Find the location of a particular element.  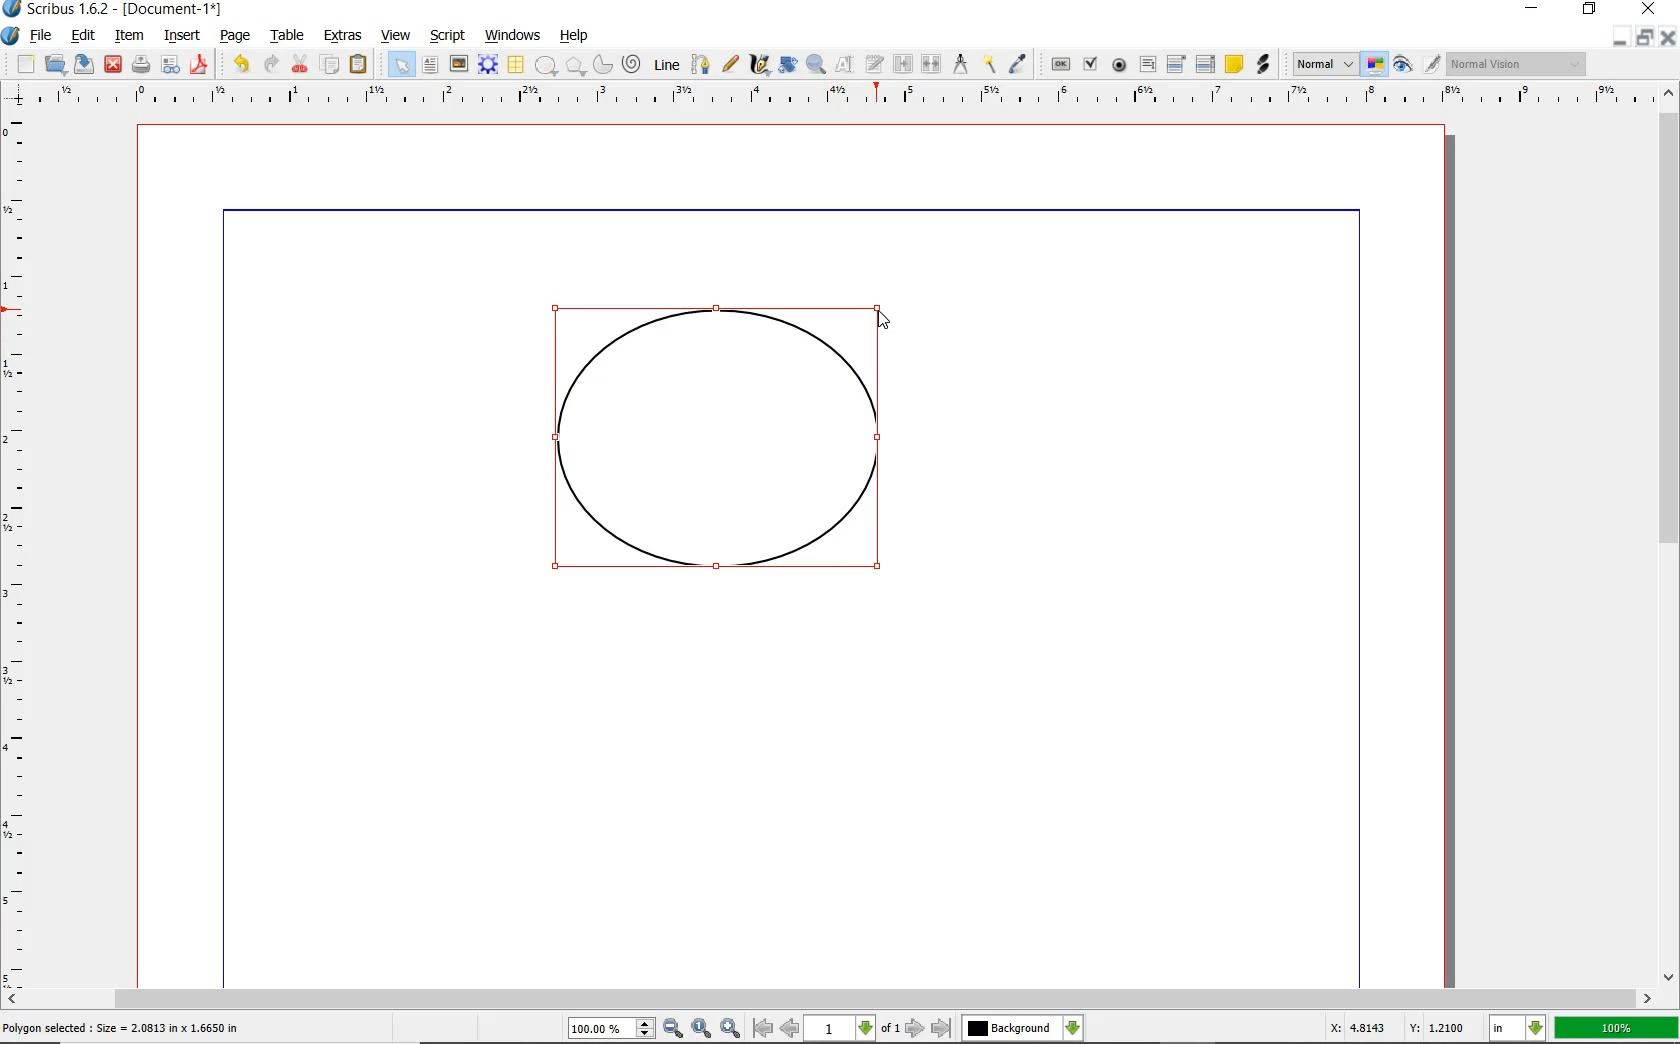

PASTE is located at coordinates (358, 66).